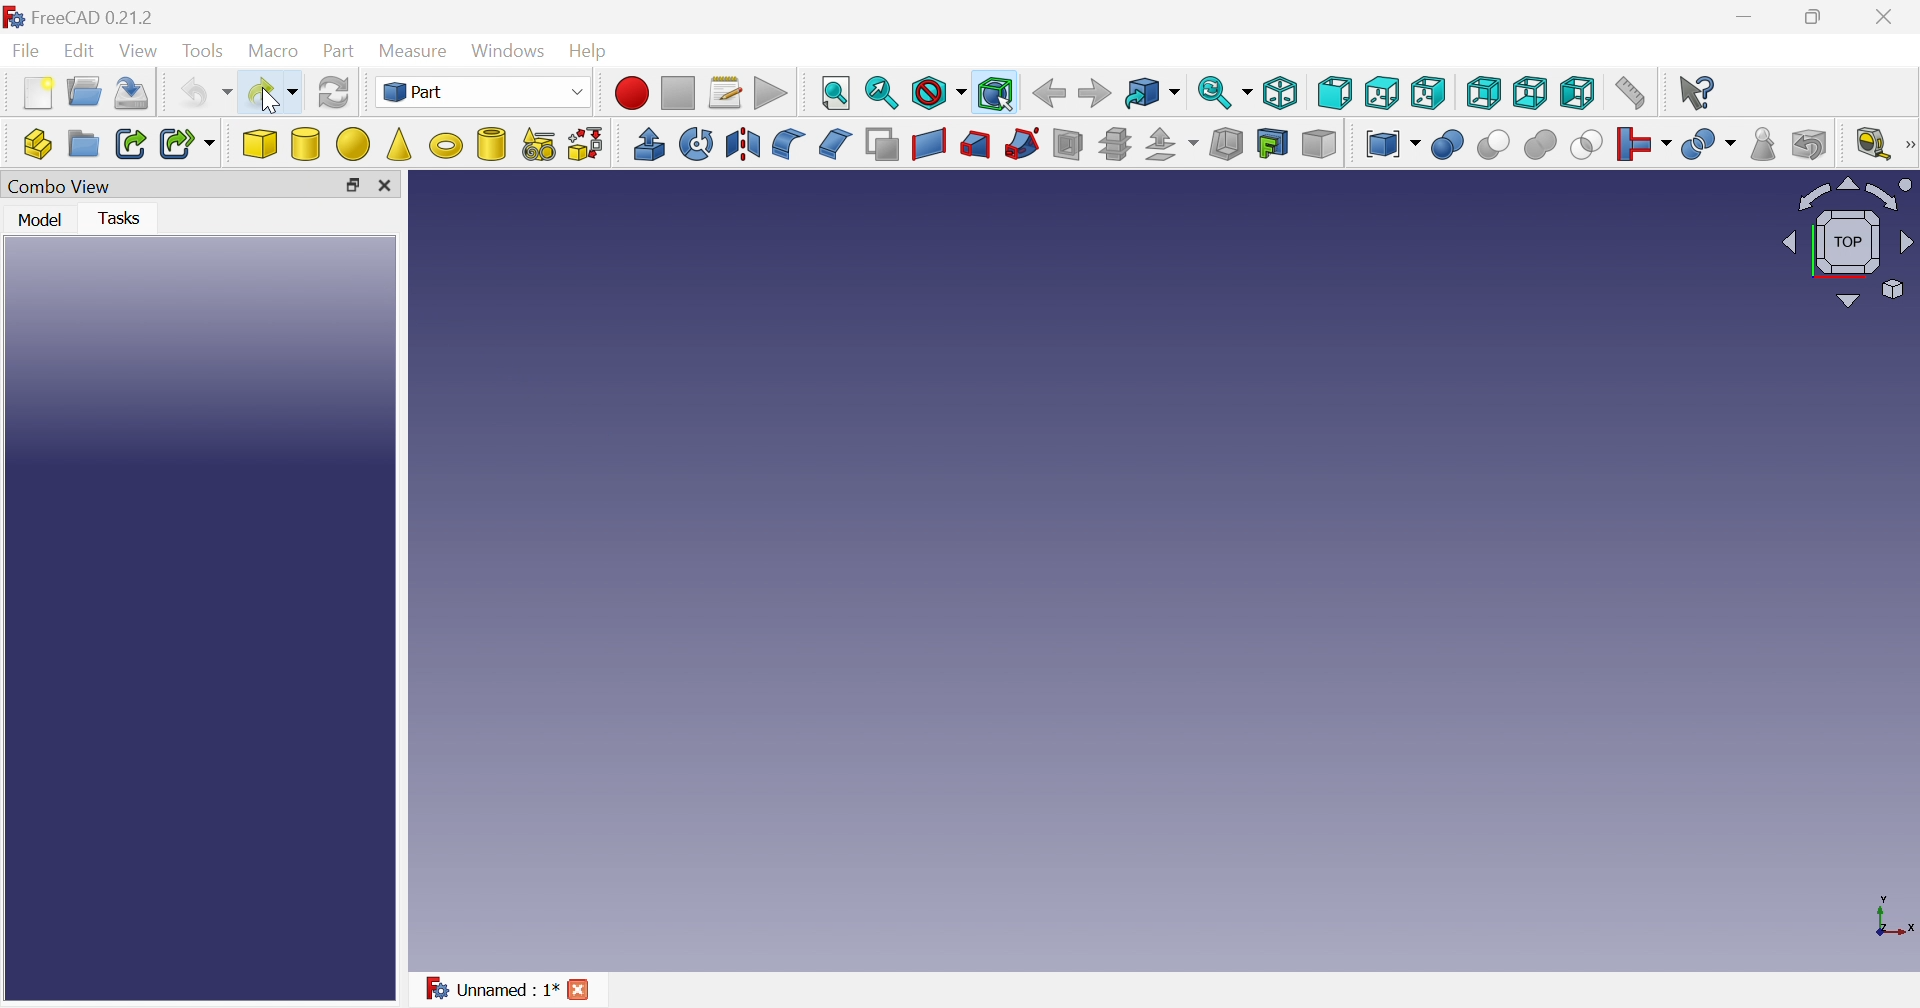 The image size is (1920, 1008). What do you see at coordinates (493, 145) in the screenshot?
I see `Create tube` at bounding box center [493, 145].